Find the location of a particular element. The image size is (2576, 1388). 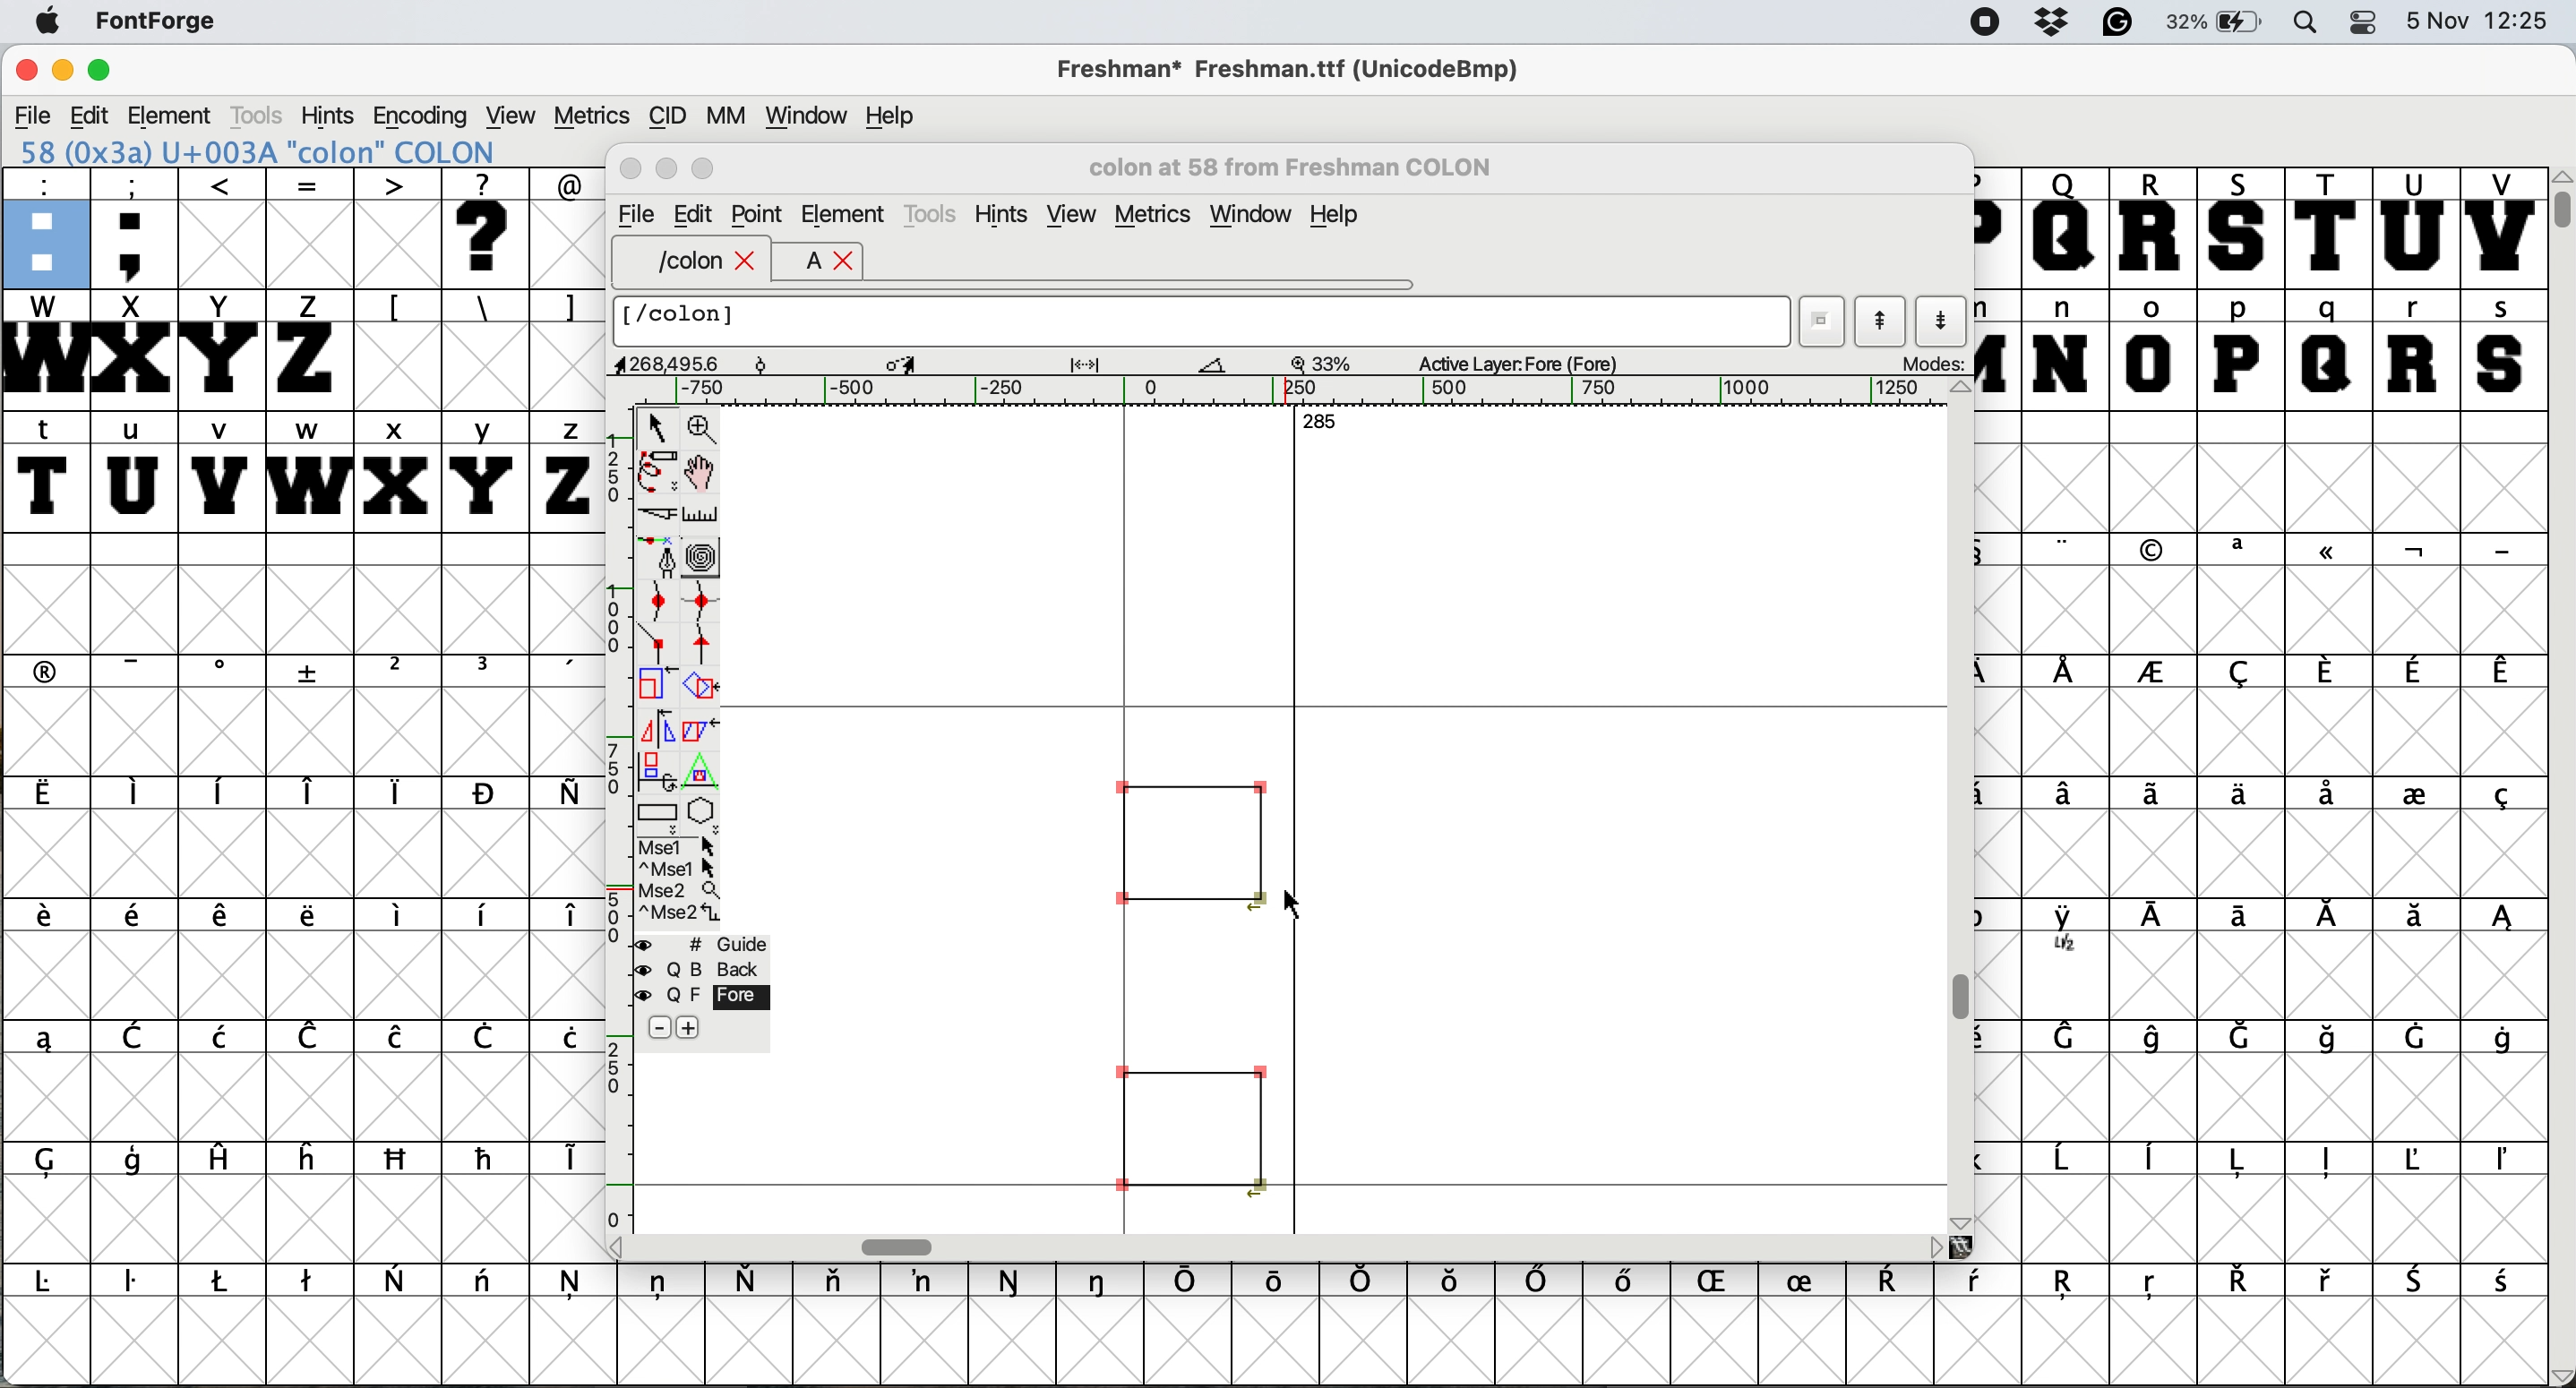

^Mse2 is located at coordinates (680, 912).